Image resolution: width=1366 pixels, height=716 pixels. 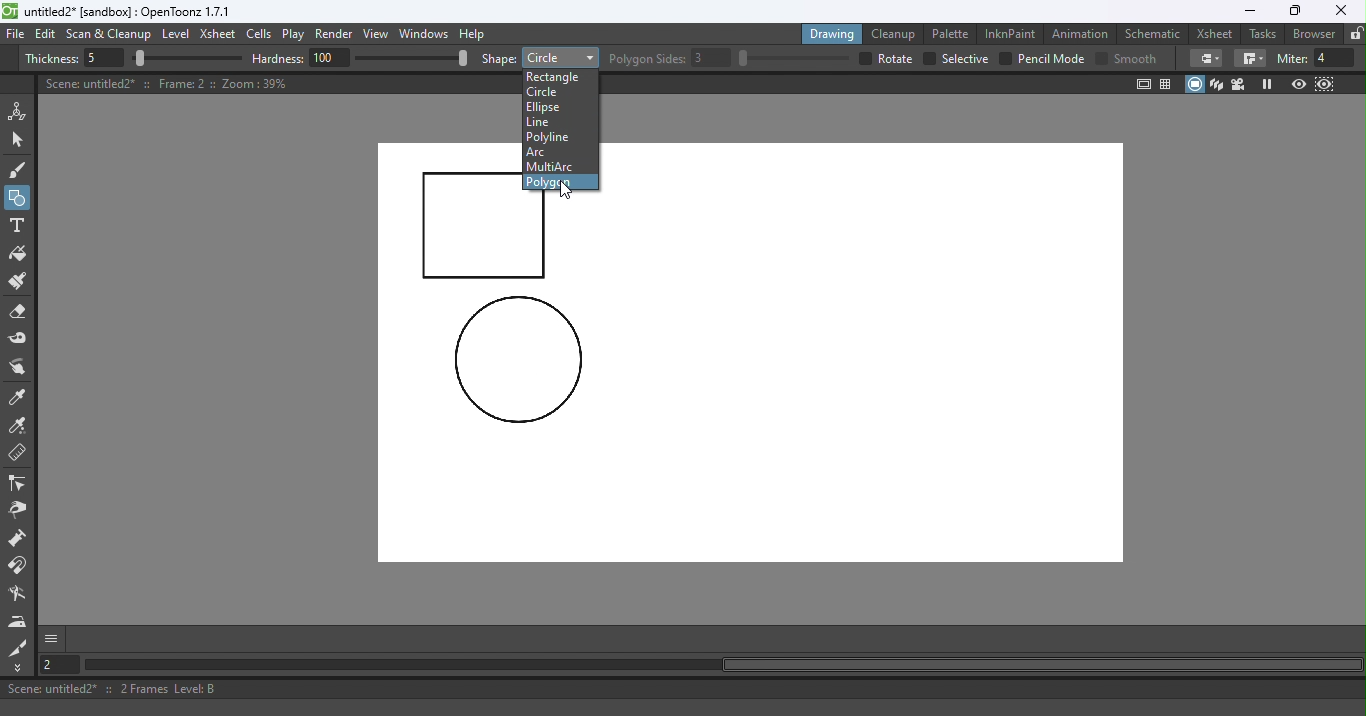 I want to click on More Tools, so click(x=19, y=668).